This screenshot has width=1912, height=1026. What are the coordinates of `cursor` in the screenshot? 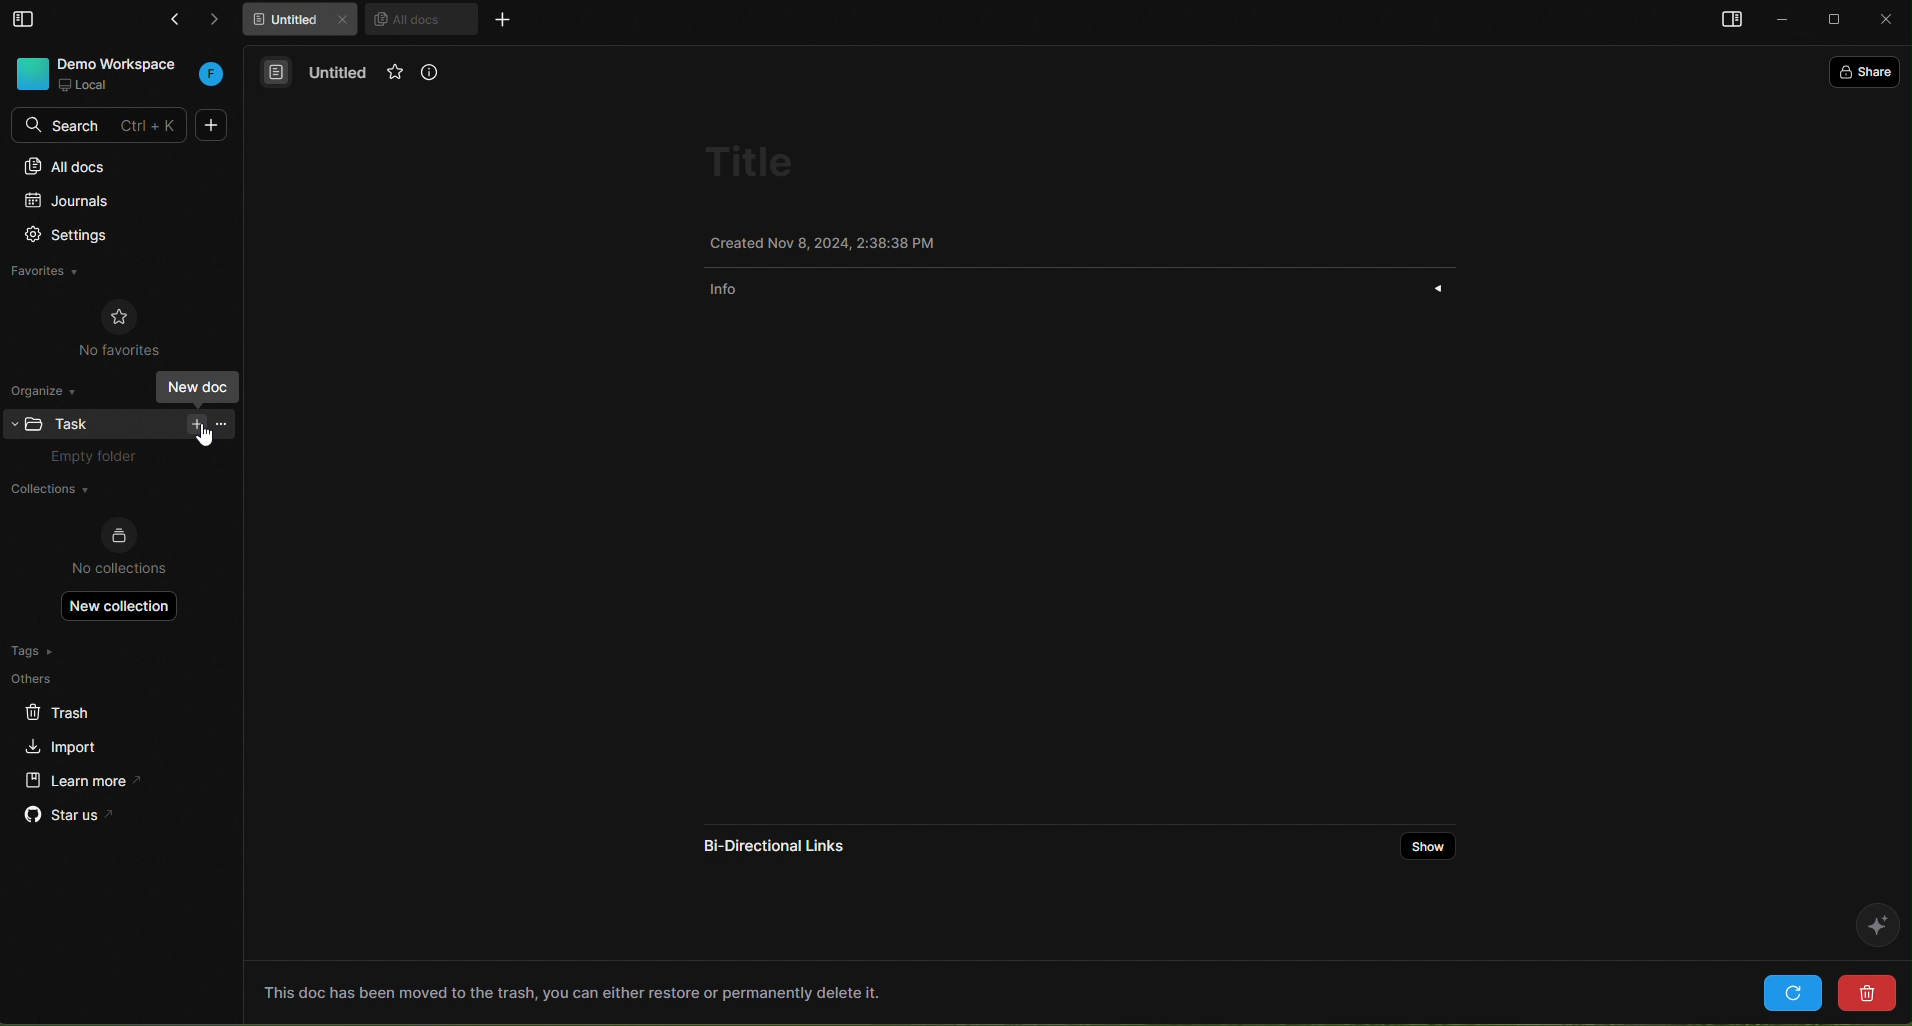 It's located at (206, 435).